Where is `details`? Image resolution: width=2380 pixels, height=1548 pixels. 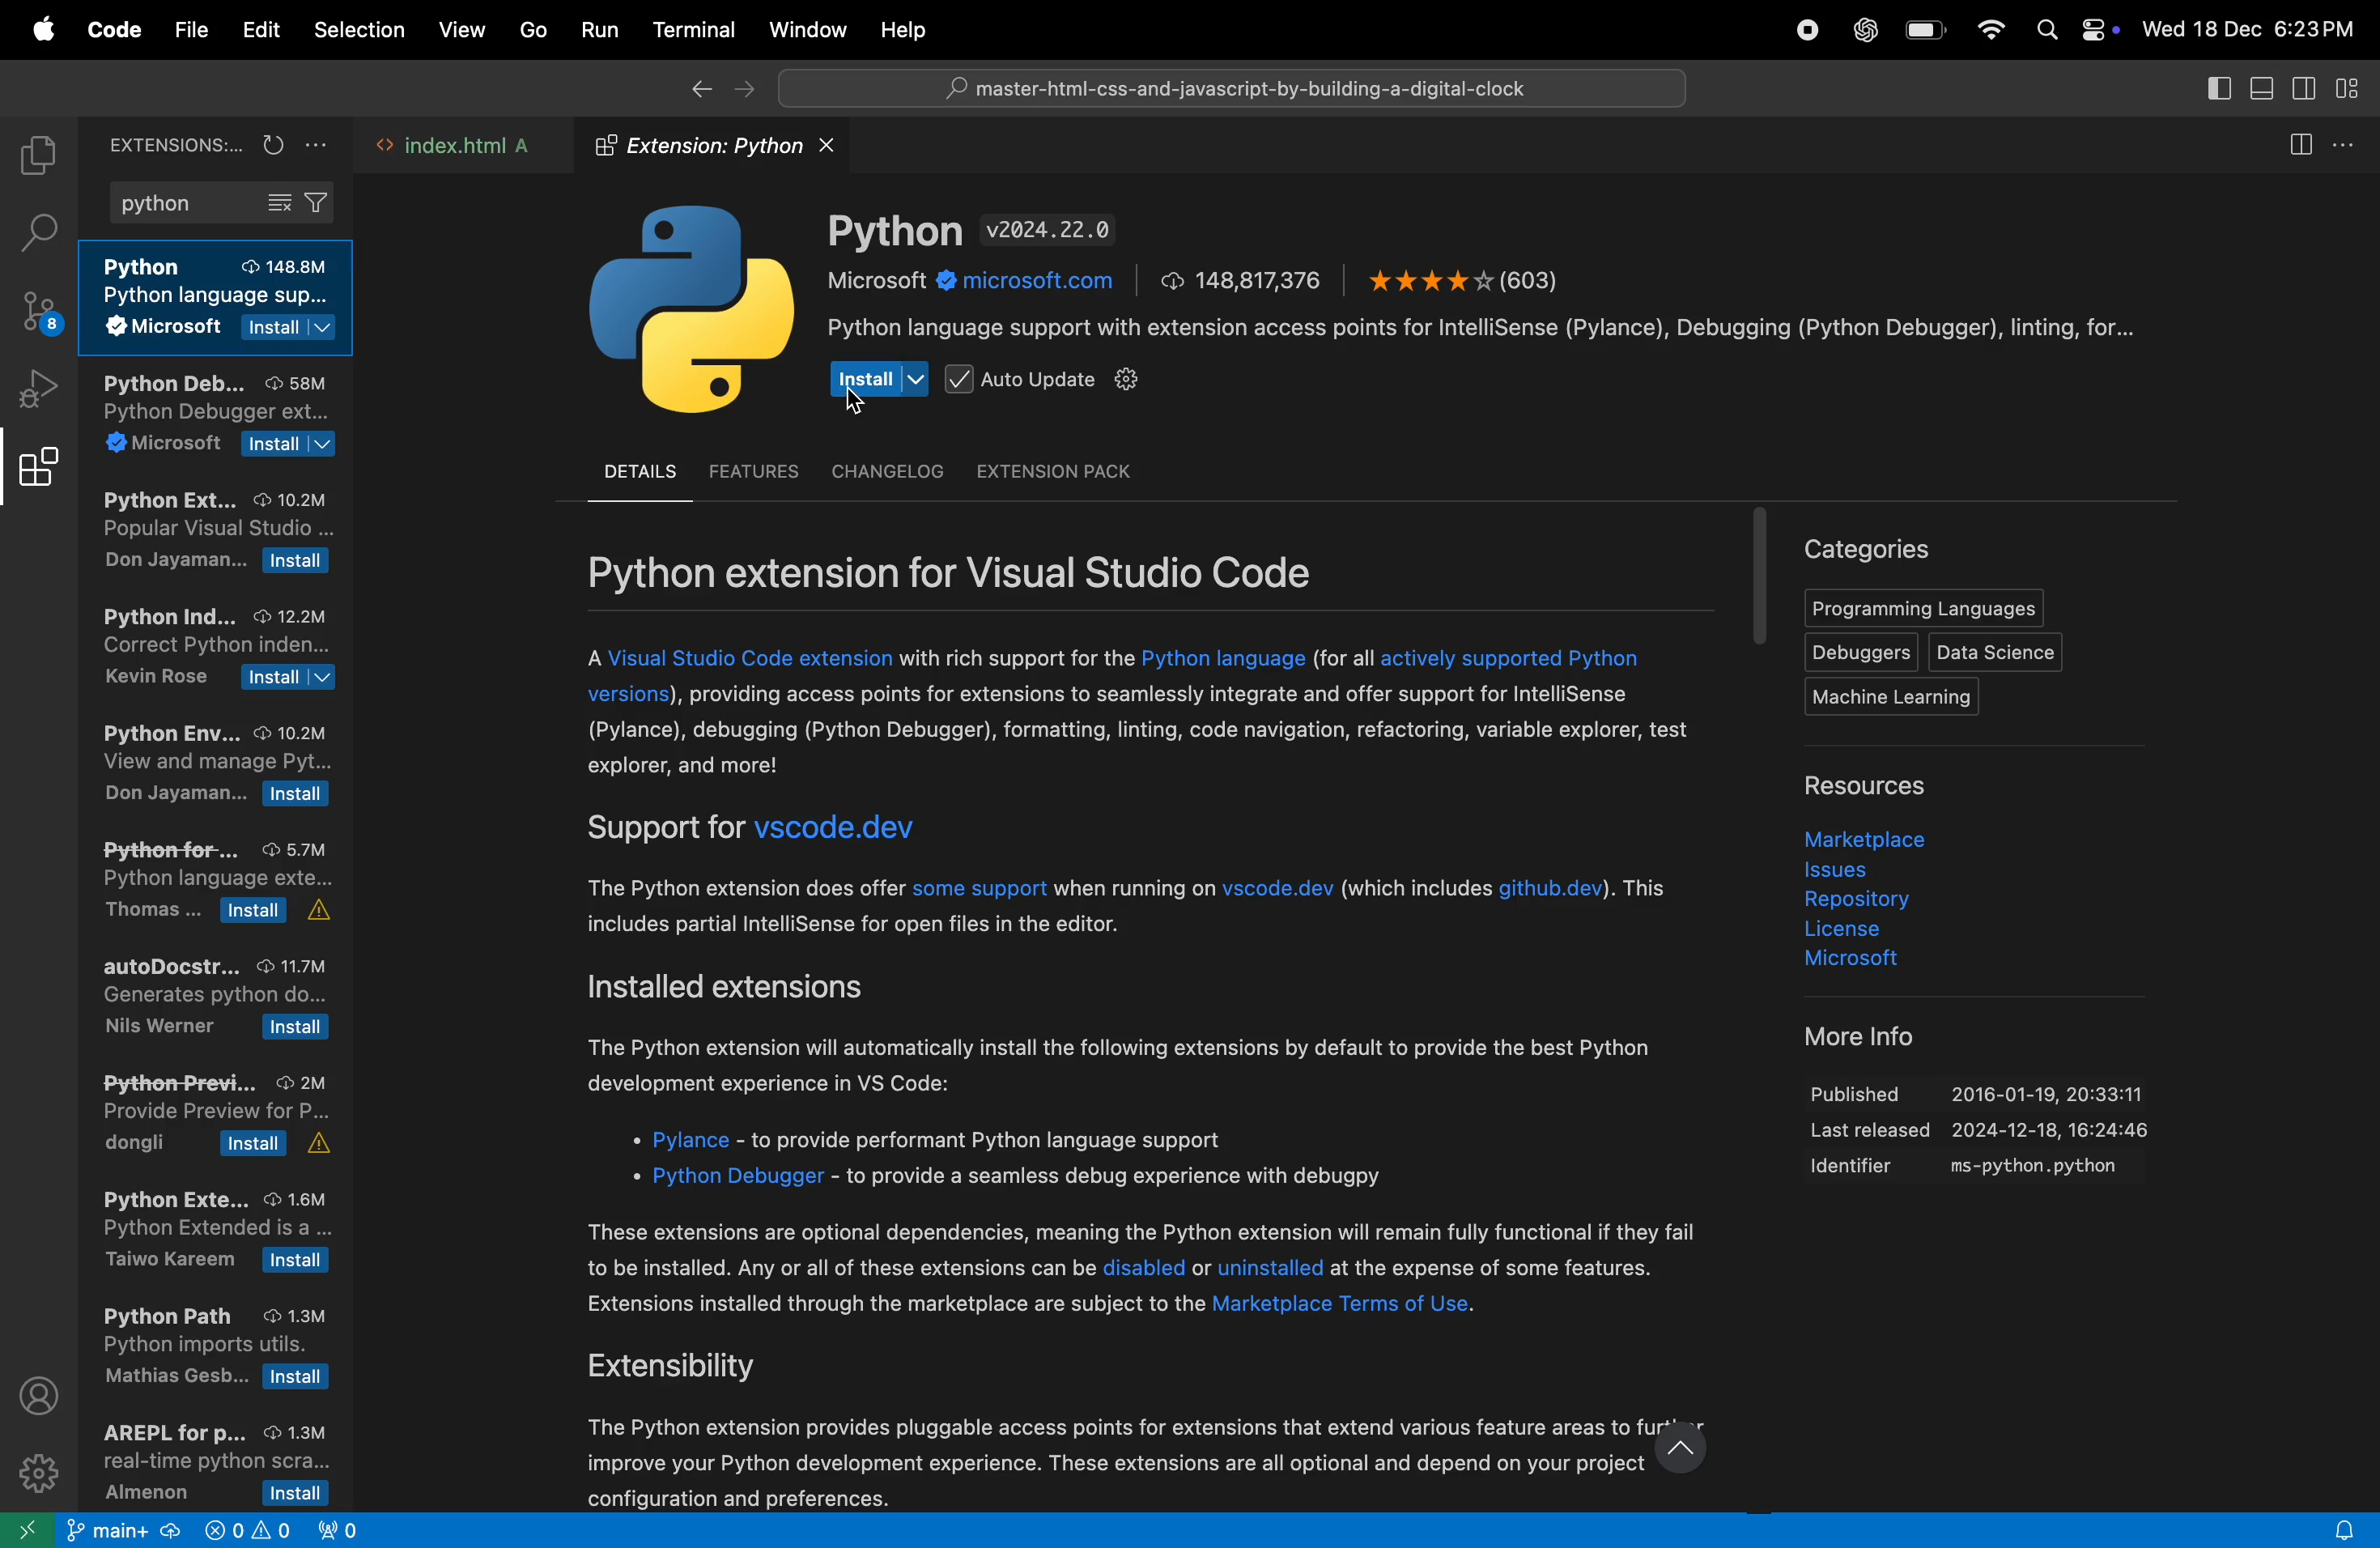 details is located at coordinates (636, 472).